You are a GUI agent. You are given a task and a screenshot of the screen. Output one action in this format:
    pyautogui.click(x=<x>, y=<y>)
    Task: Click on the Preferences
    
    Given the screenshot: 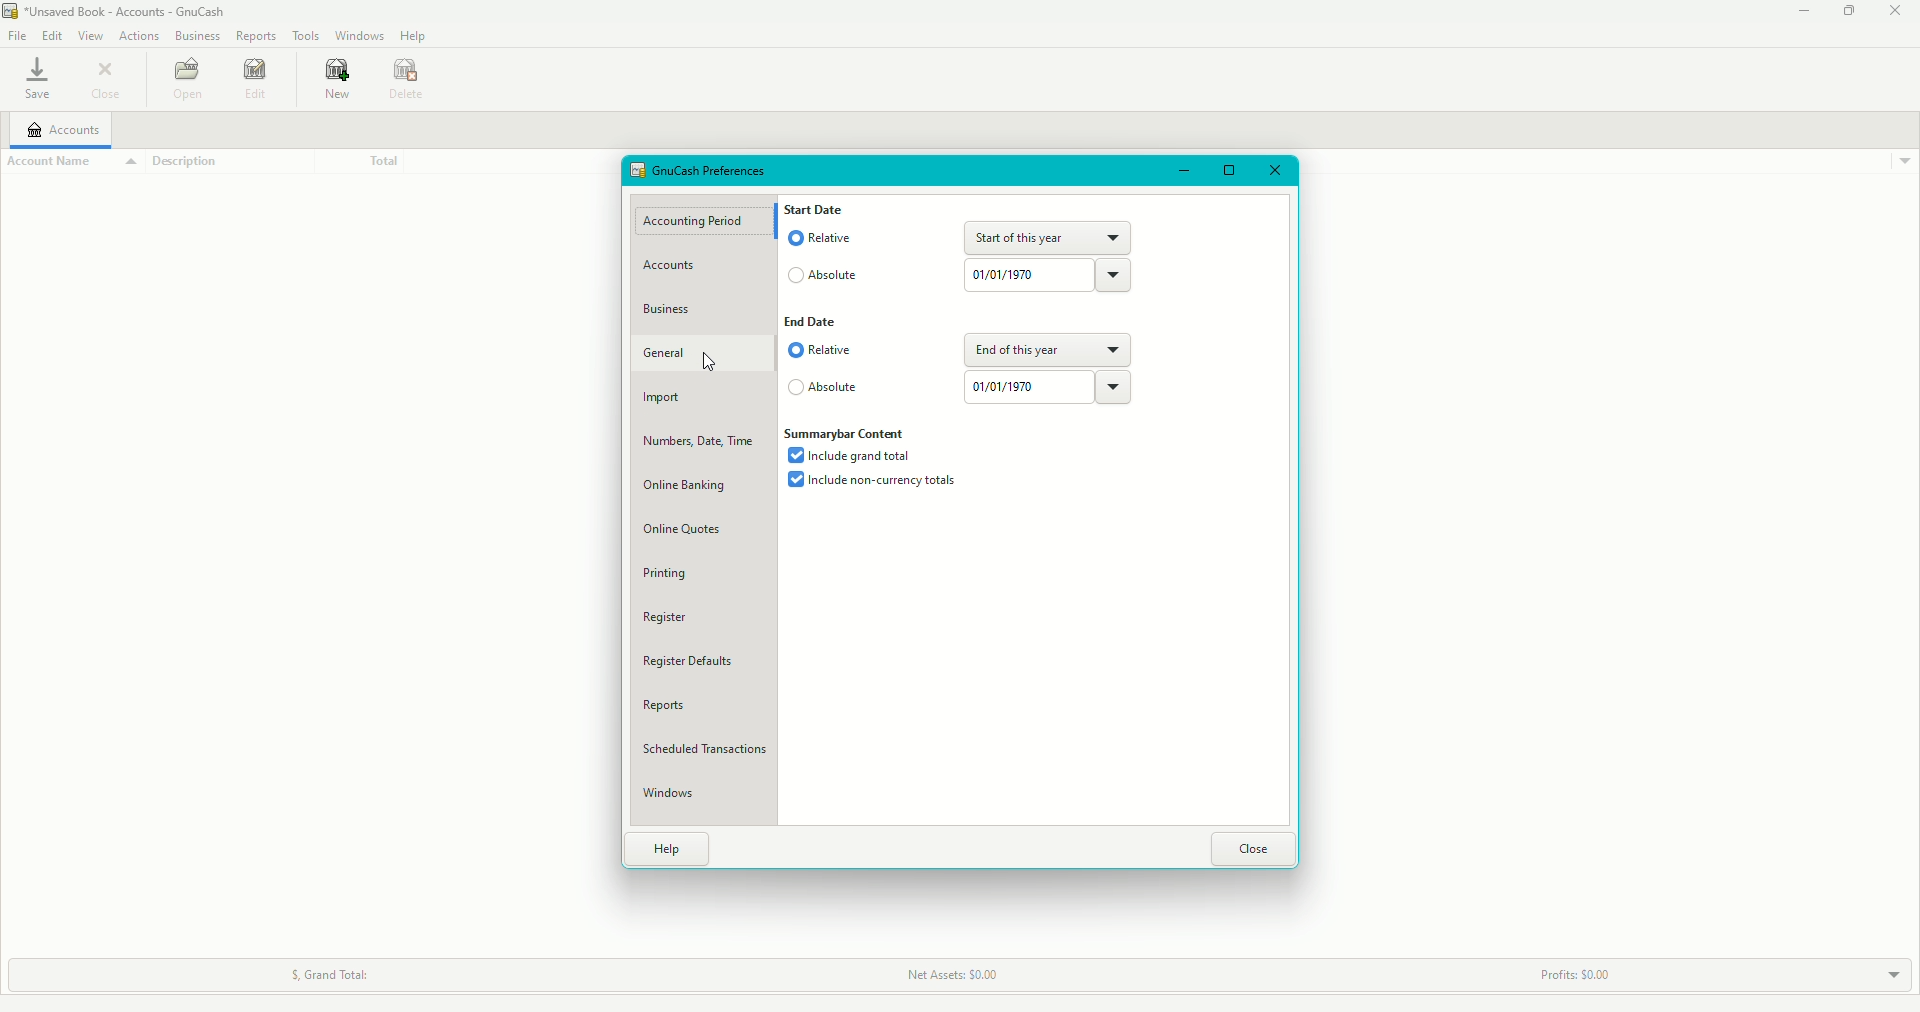 What is the action you would take?
    pyautogui.click(x=701, y=171)
    